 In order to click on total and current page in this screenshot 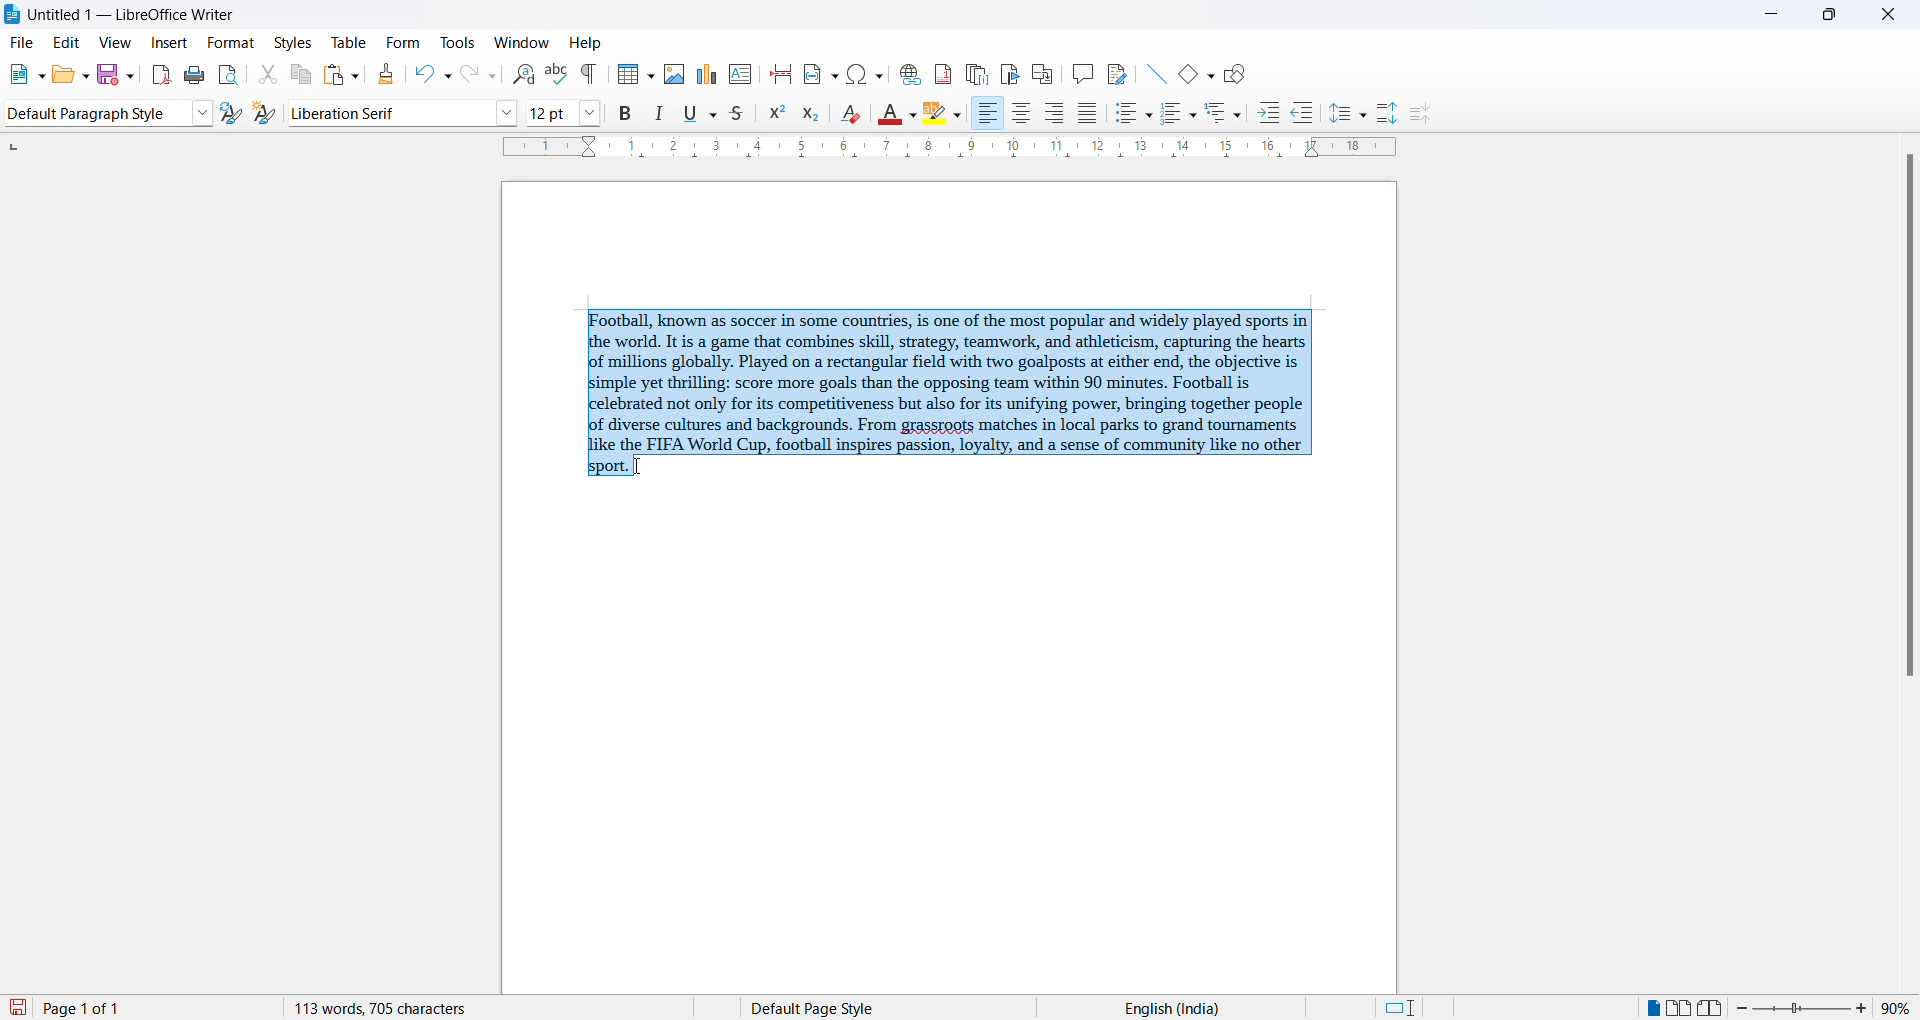, I will do `click(157, 1007)`.